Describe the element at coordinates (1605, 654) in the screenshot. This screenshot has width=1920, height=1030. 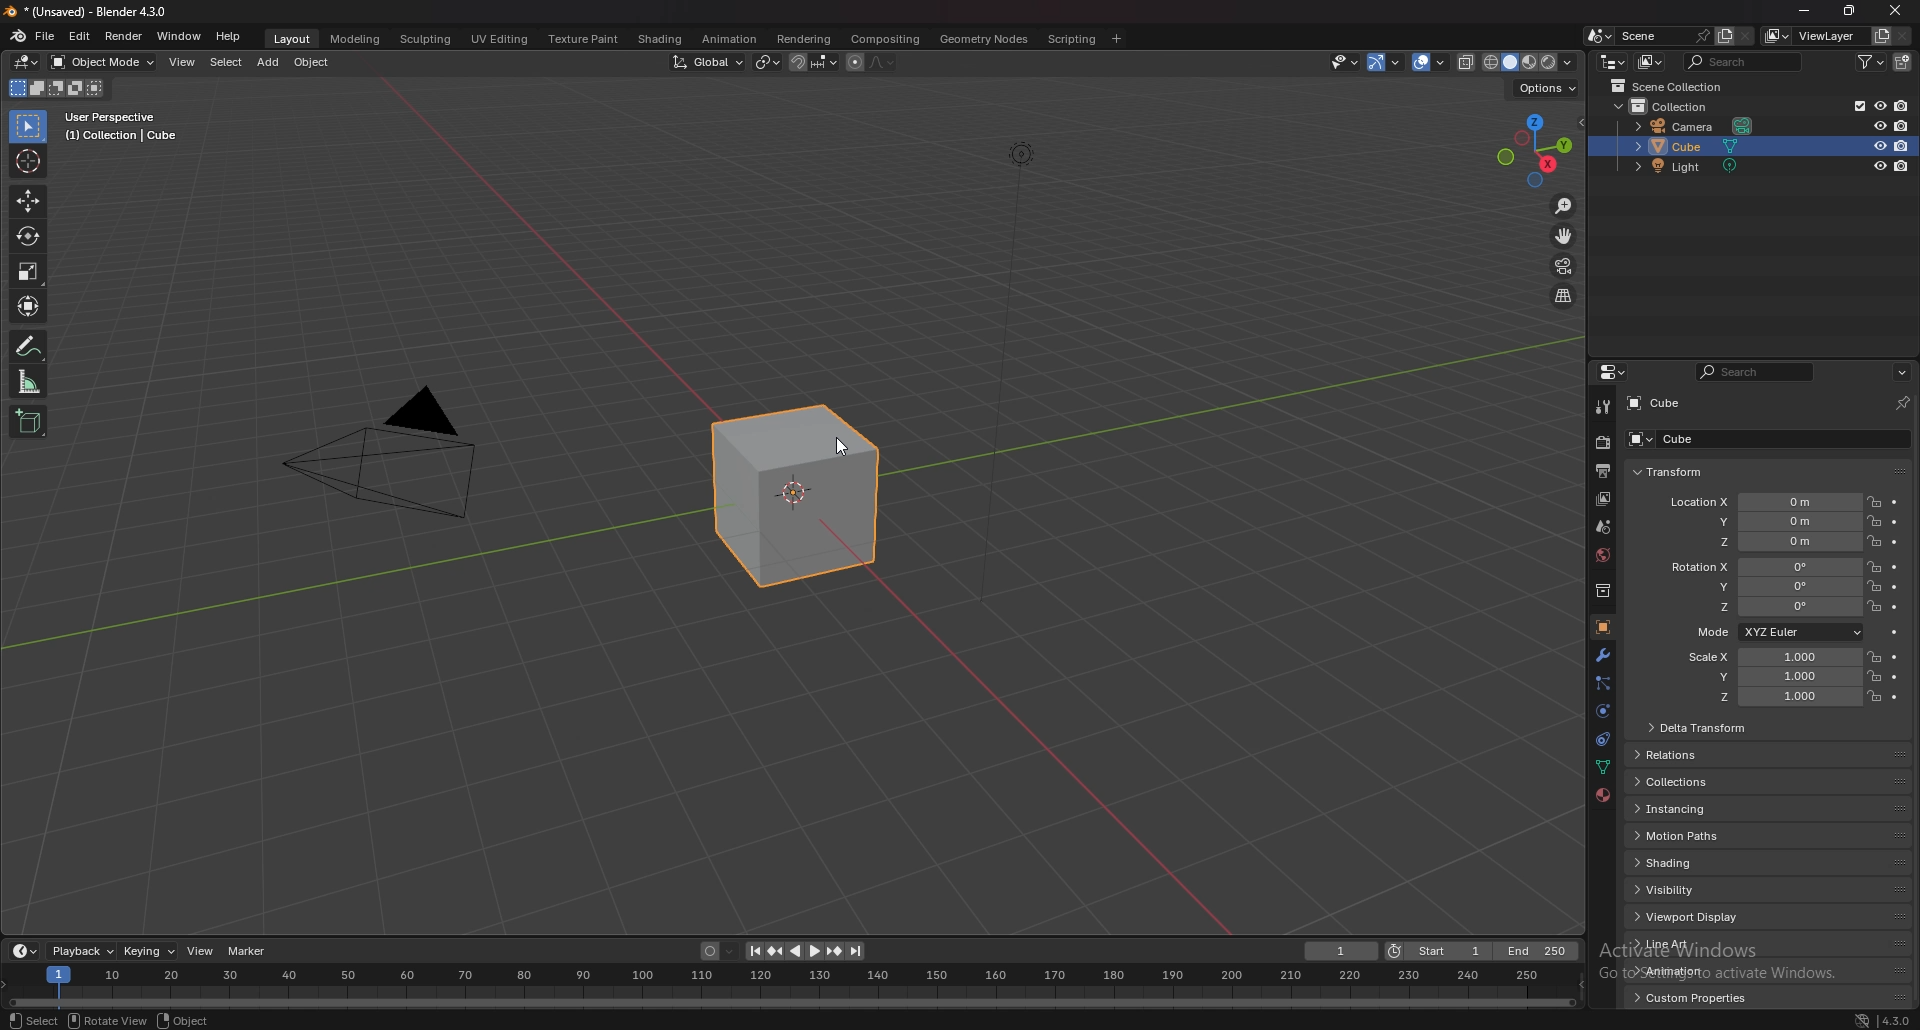
I see `modifier` at that location.